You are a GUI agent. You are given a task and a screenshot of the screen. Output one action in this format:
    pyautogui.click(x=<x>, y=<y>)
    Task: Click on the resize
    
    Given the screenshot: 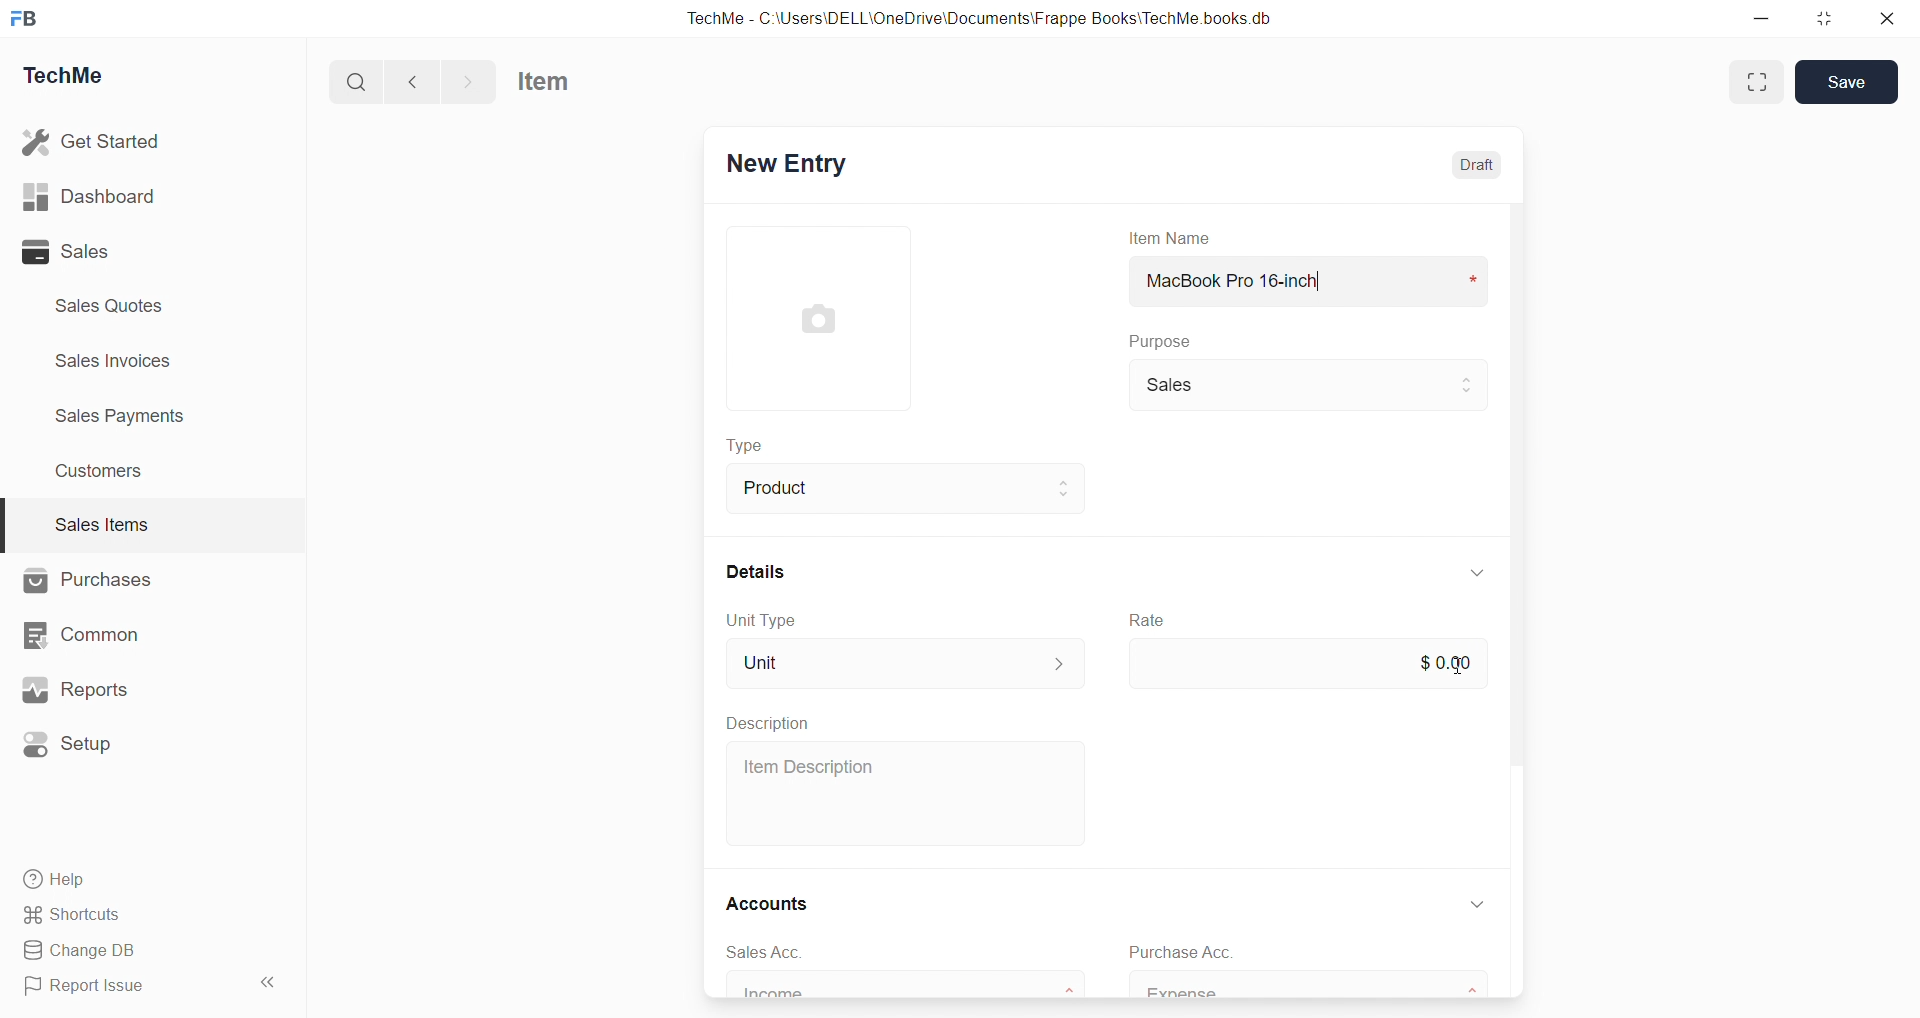 What is the action you would take?
    pyautogui.click(x=1824, y=19)
    